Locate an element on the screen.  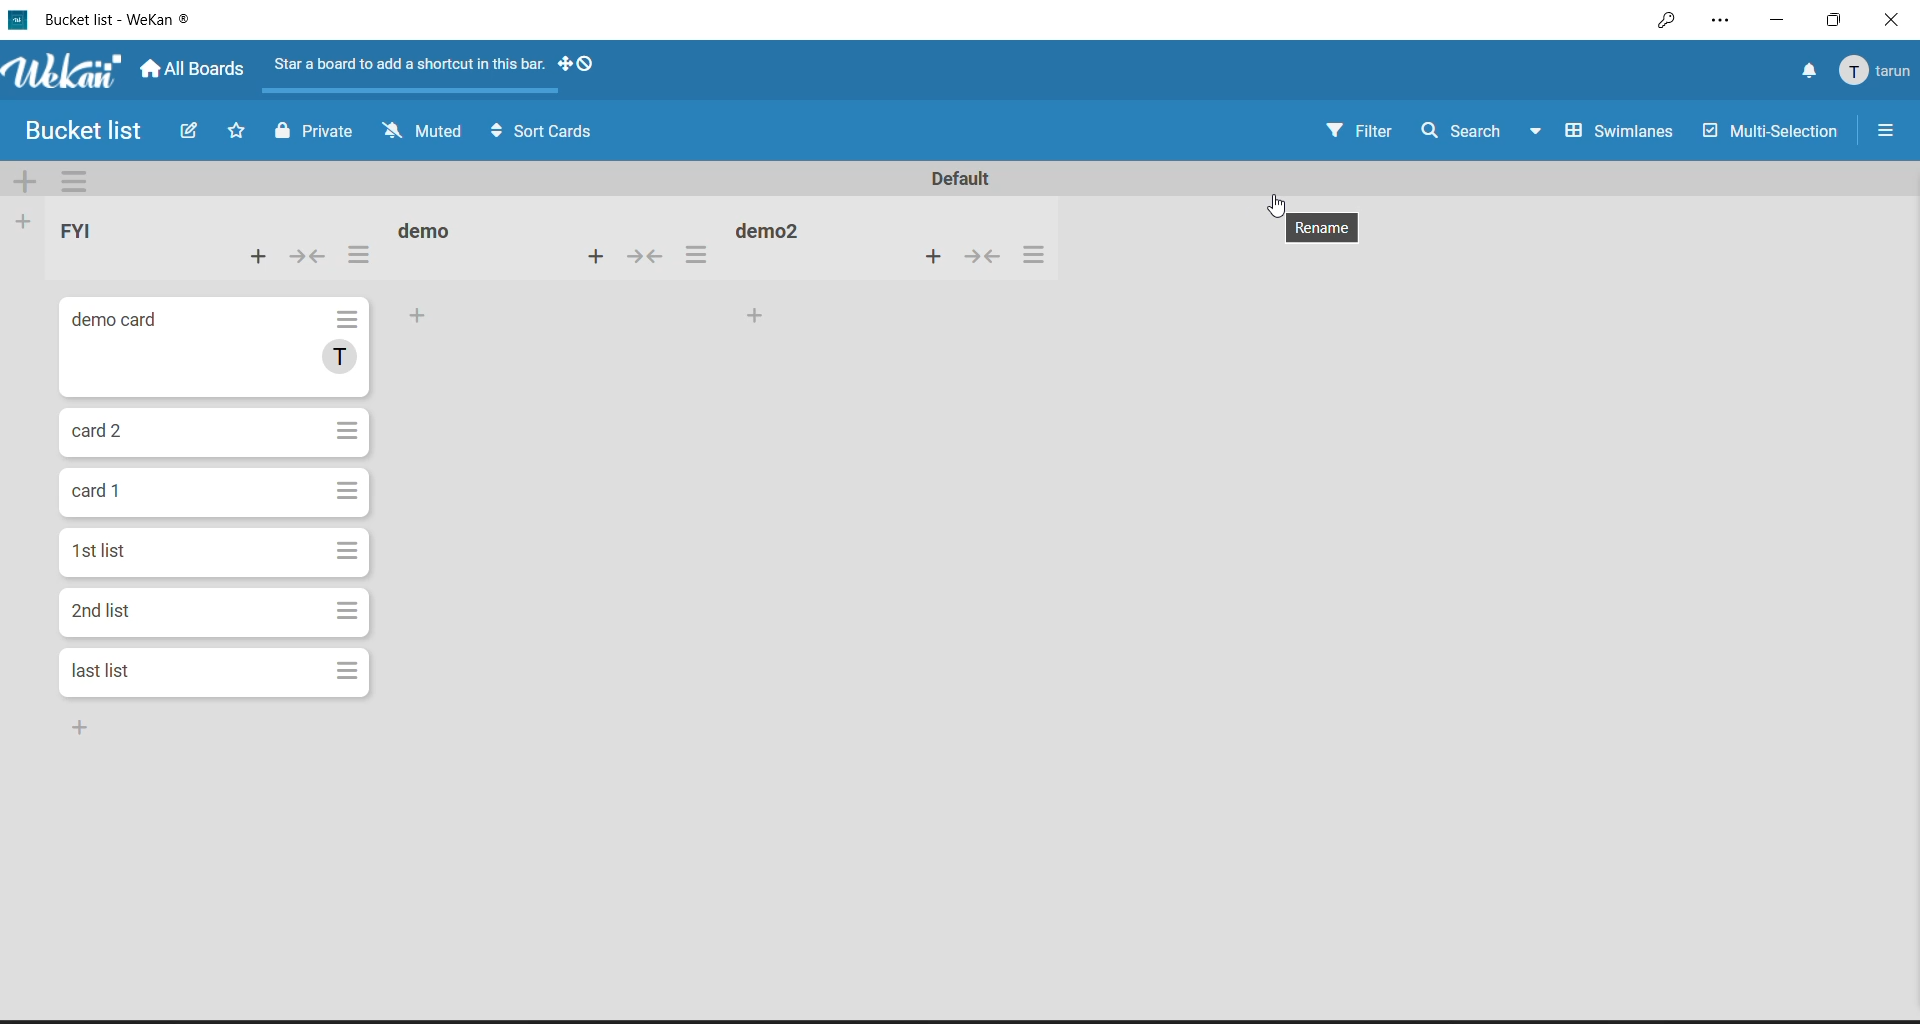
card title is located at coordinates (100, 432).